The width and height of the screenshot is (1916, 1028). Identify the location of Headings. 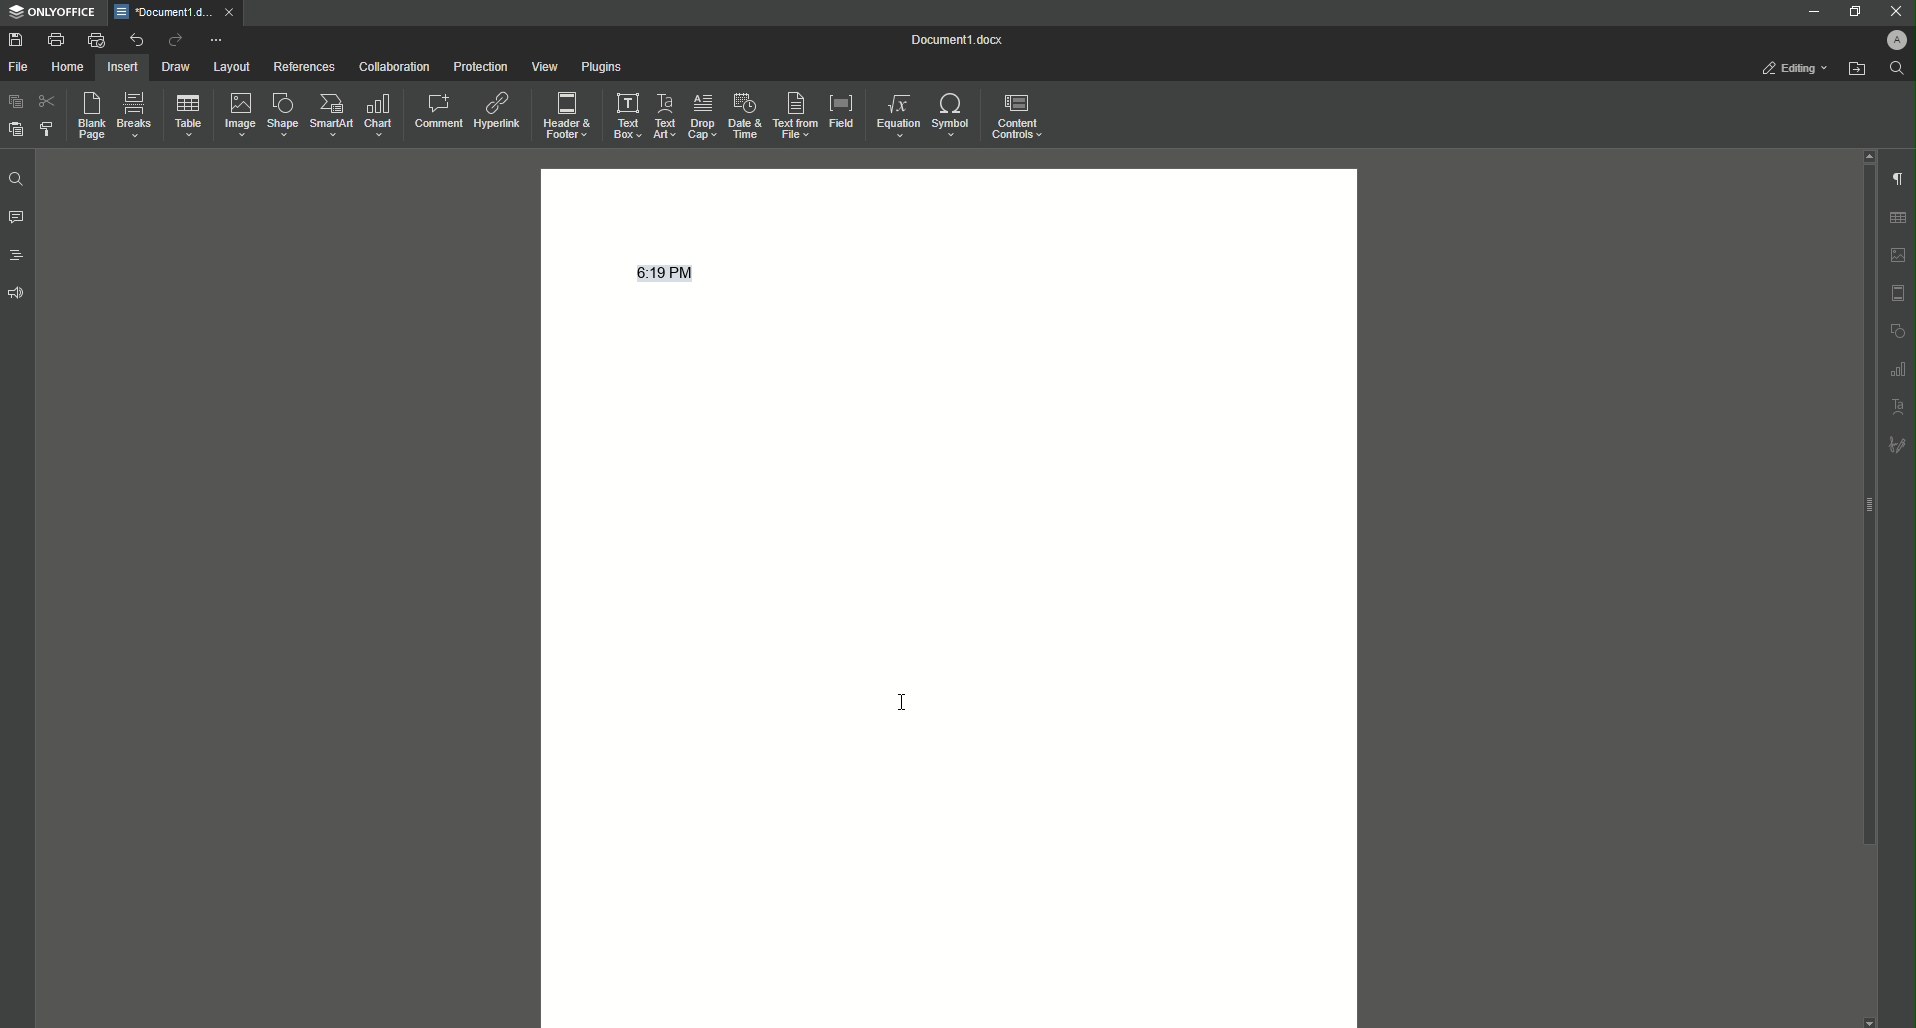
(15, 254).